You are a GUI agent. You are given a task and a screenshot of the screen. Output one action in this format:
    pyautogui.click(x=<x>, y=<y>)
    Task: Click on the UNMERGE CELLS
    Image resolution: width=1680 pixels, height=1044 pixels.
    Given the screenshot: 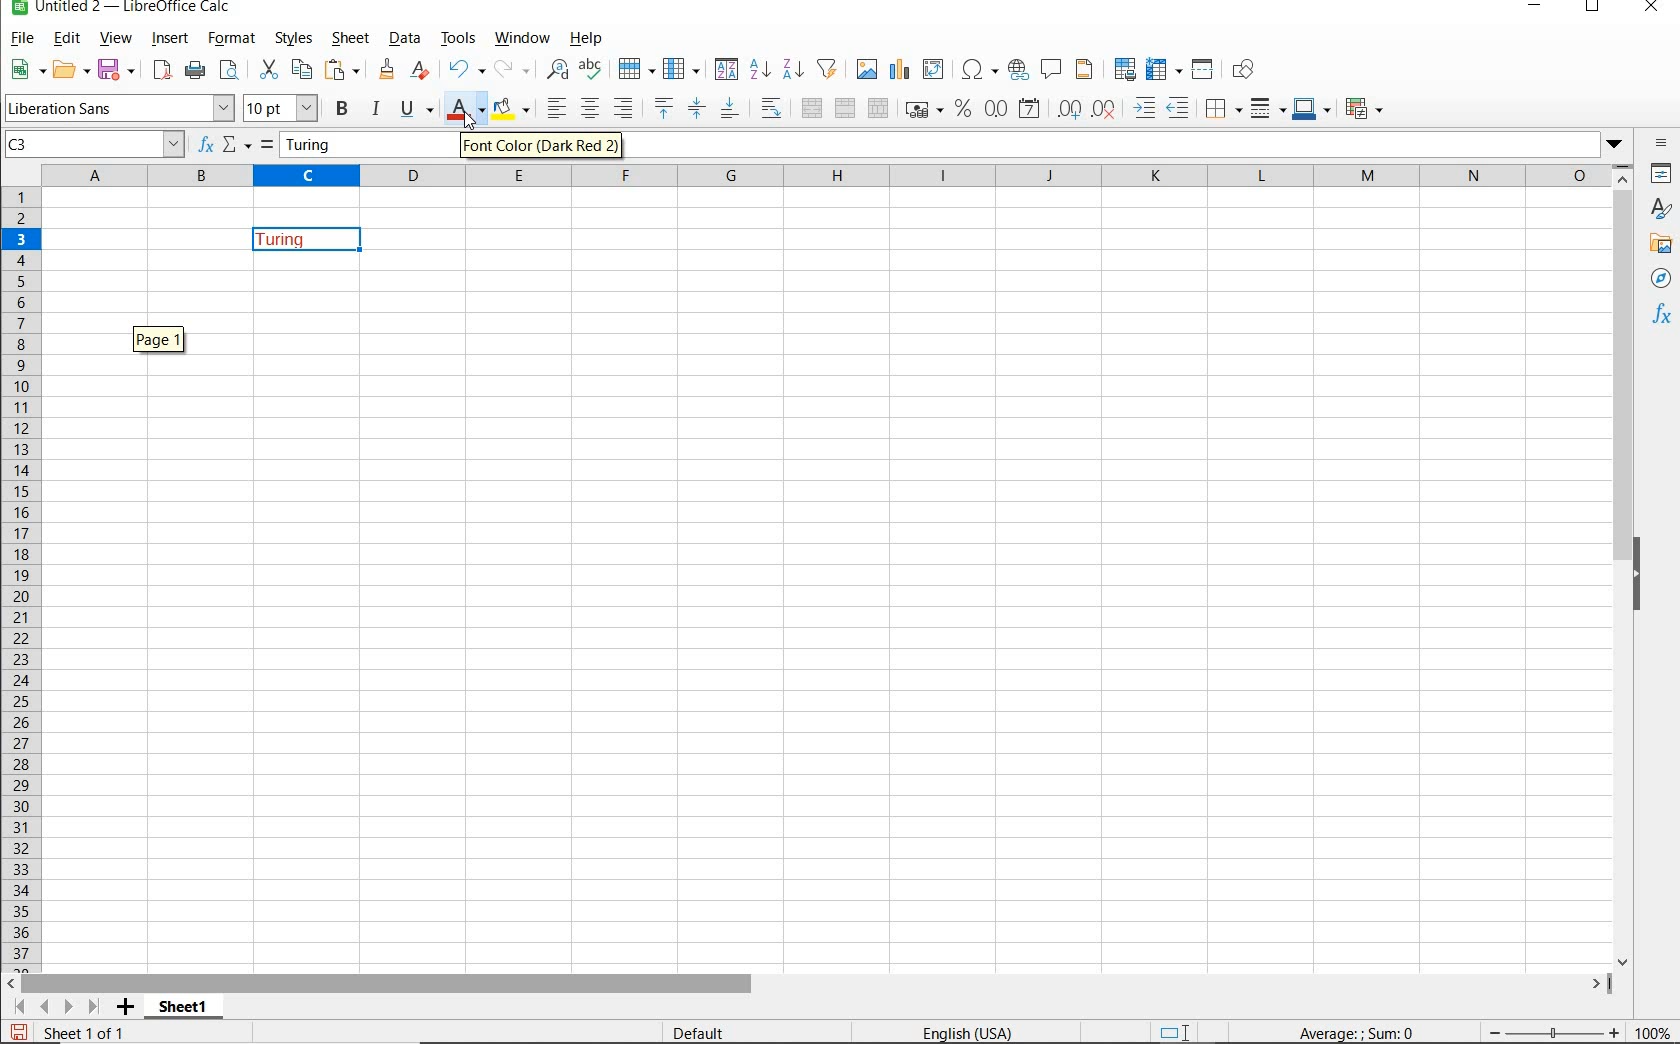 What is the action you would take?
    pyautogui.click(x=879, y=107)
    